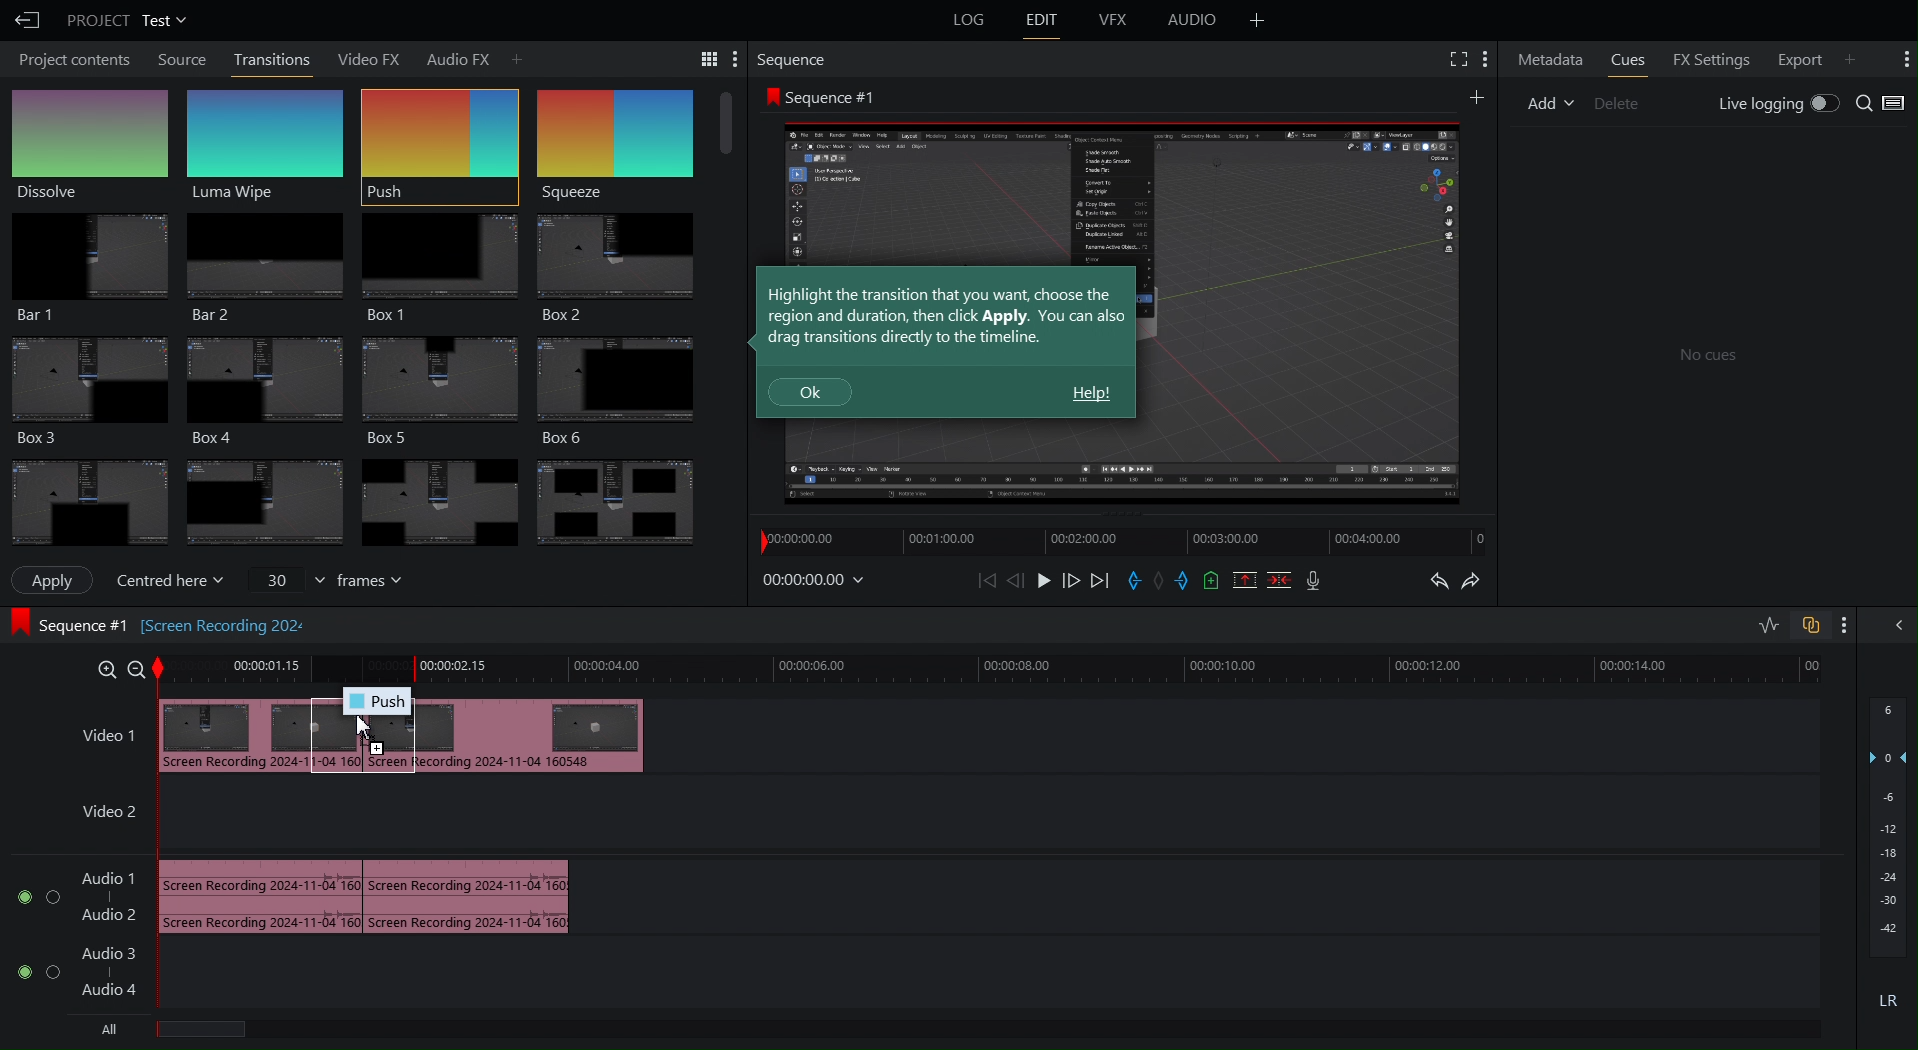  I want to click on Move Forward, so click(1071, 582).